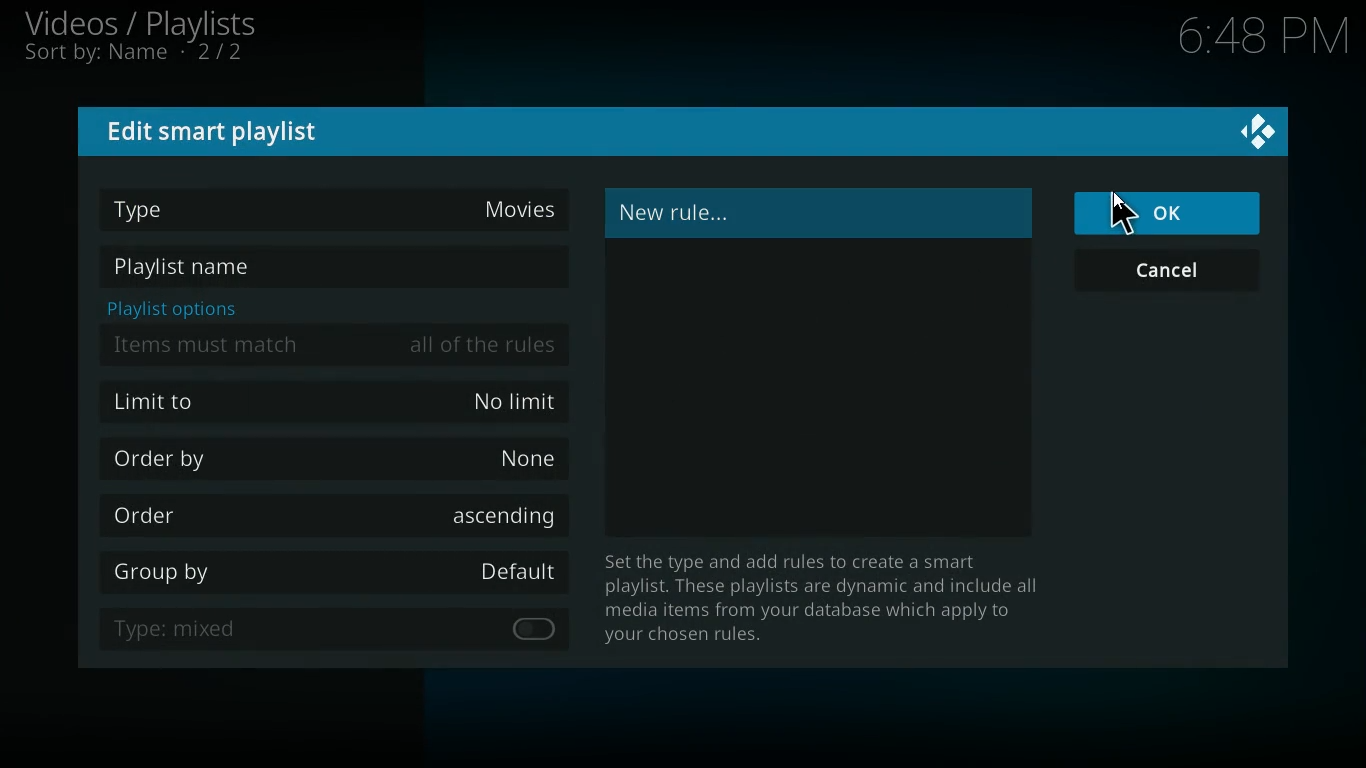 This screenshot has width=1366, height=768. What do you see at coordinates (532, 629) in the screenshot?
I see `Type toggle button` at bounding box center [532, 629].